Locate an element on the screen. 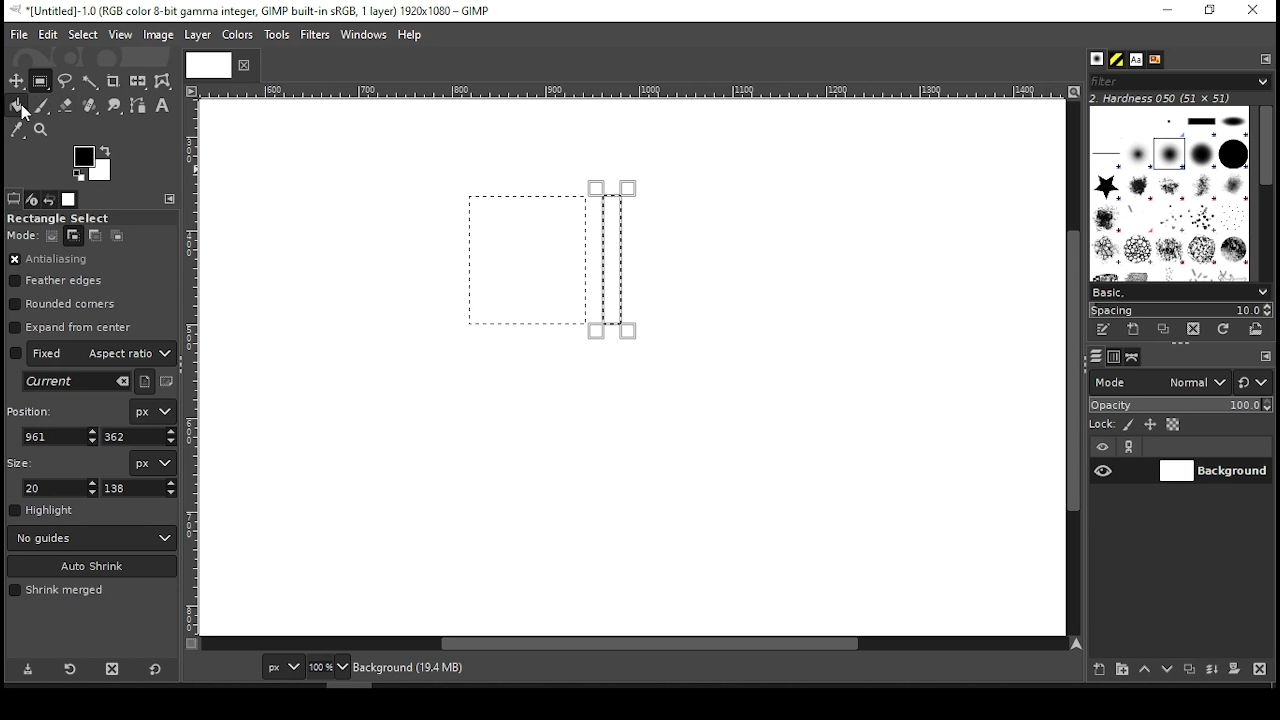 The image size is (1280, 720). lock size and positioning is located at coordinates (1152, 425).